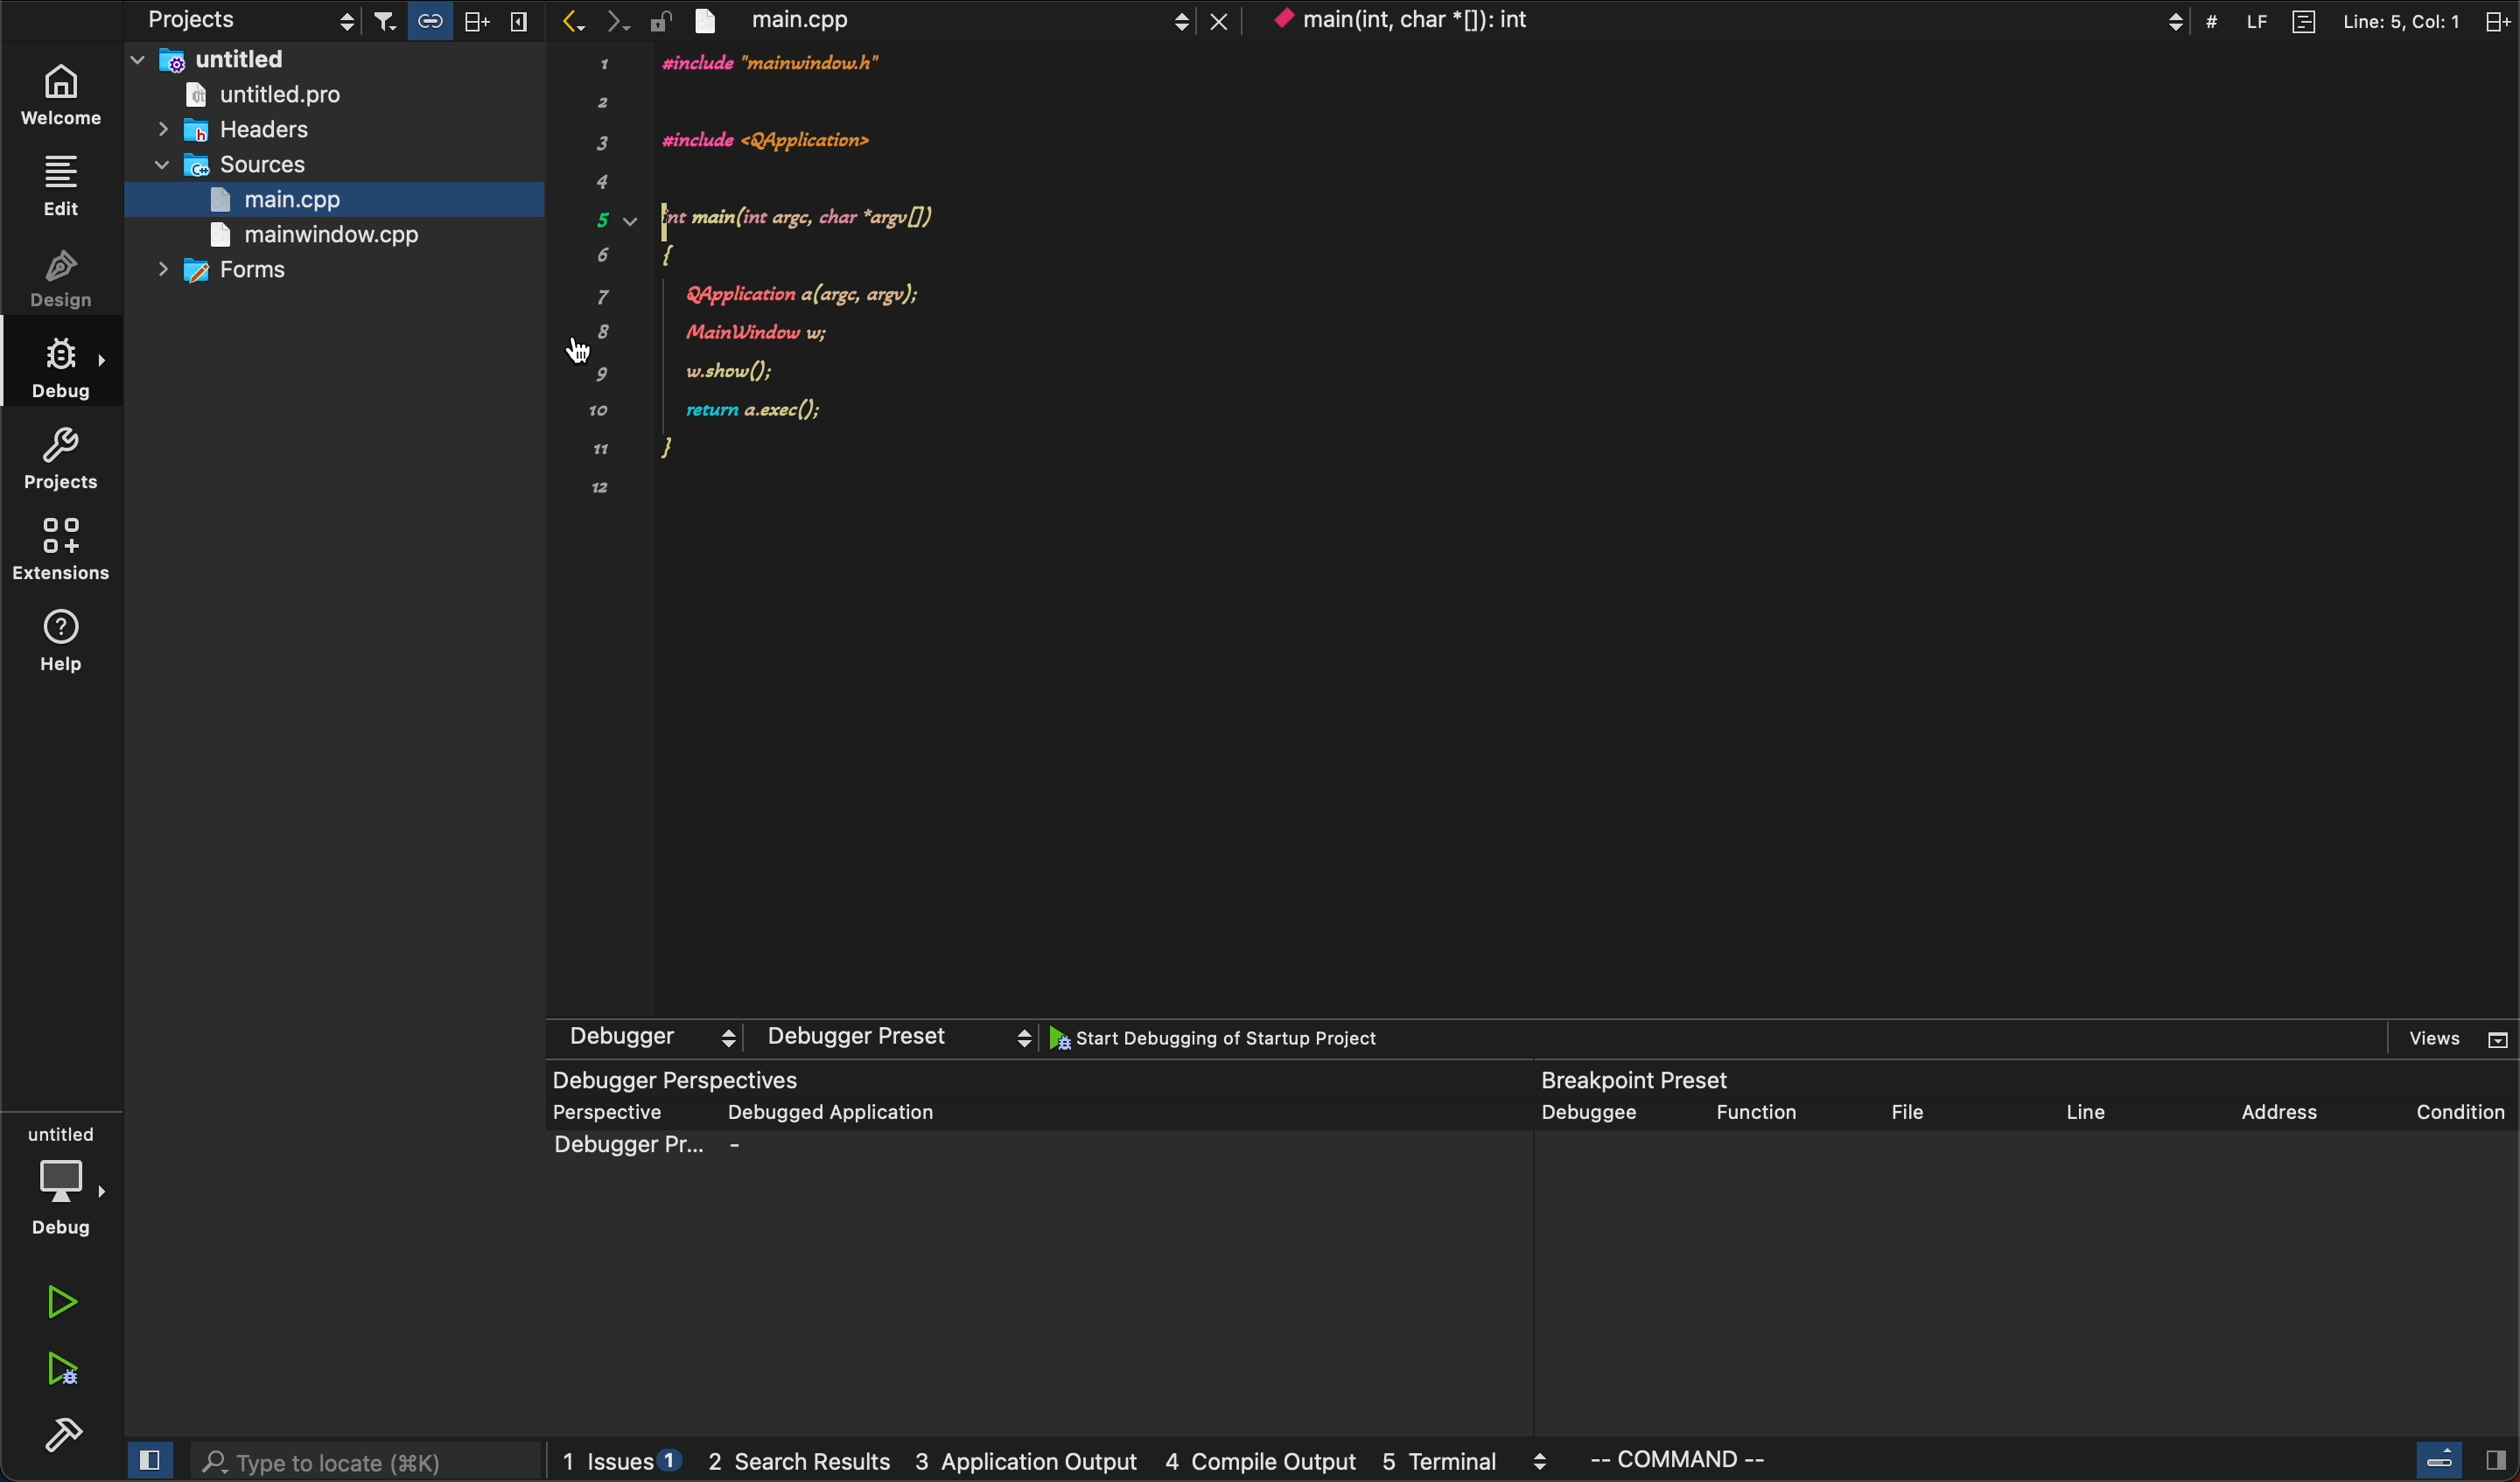 This screenshot has height=1482, width=2520. Describe the element at coordinates (67, 87) in the screenshot. I see `welcome` at that location.